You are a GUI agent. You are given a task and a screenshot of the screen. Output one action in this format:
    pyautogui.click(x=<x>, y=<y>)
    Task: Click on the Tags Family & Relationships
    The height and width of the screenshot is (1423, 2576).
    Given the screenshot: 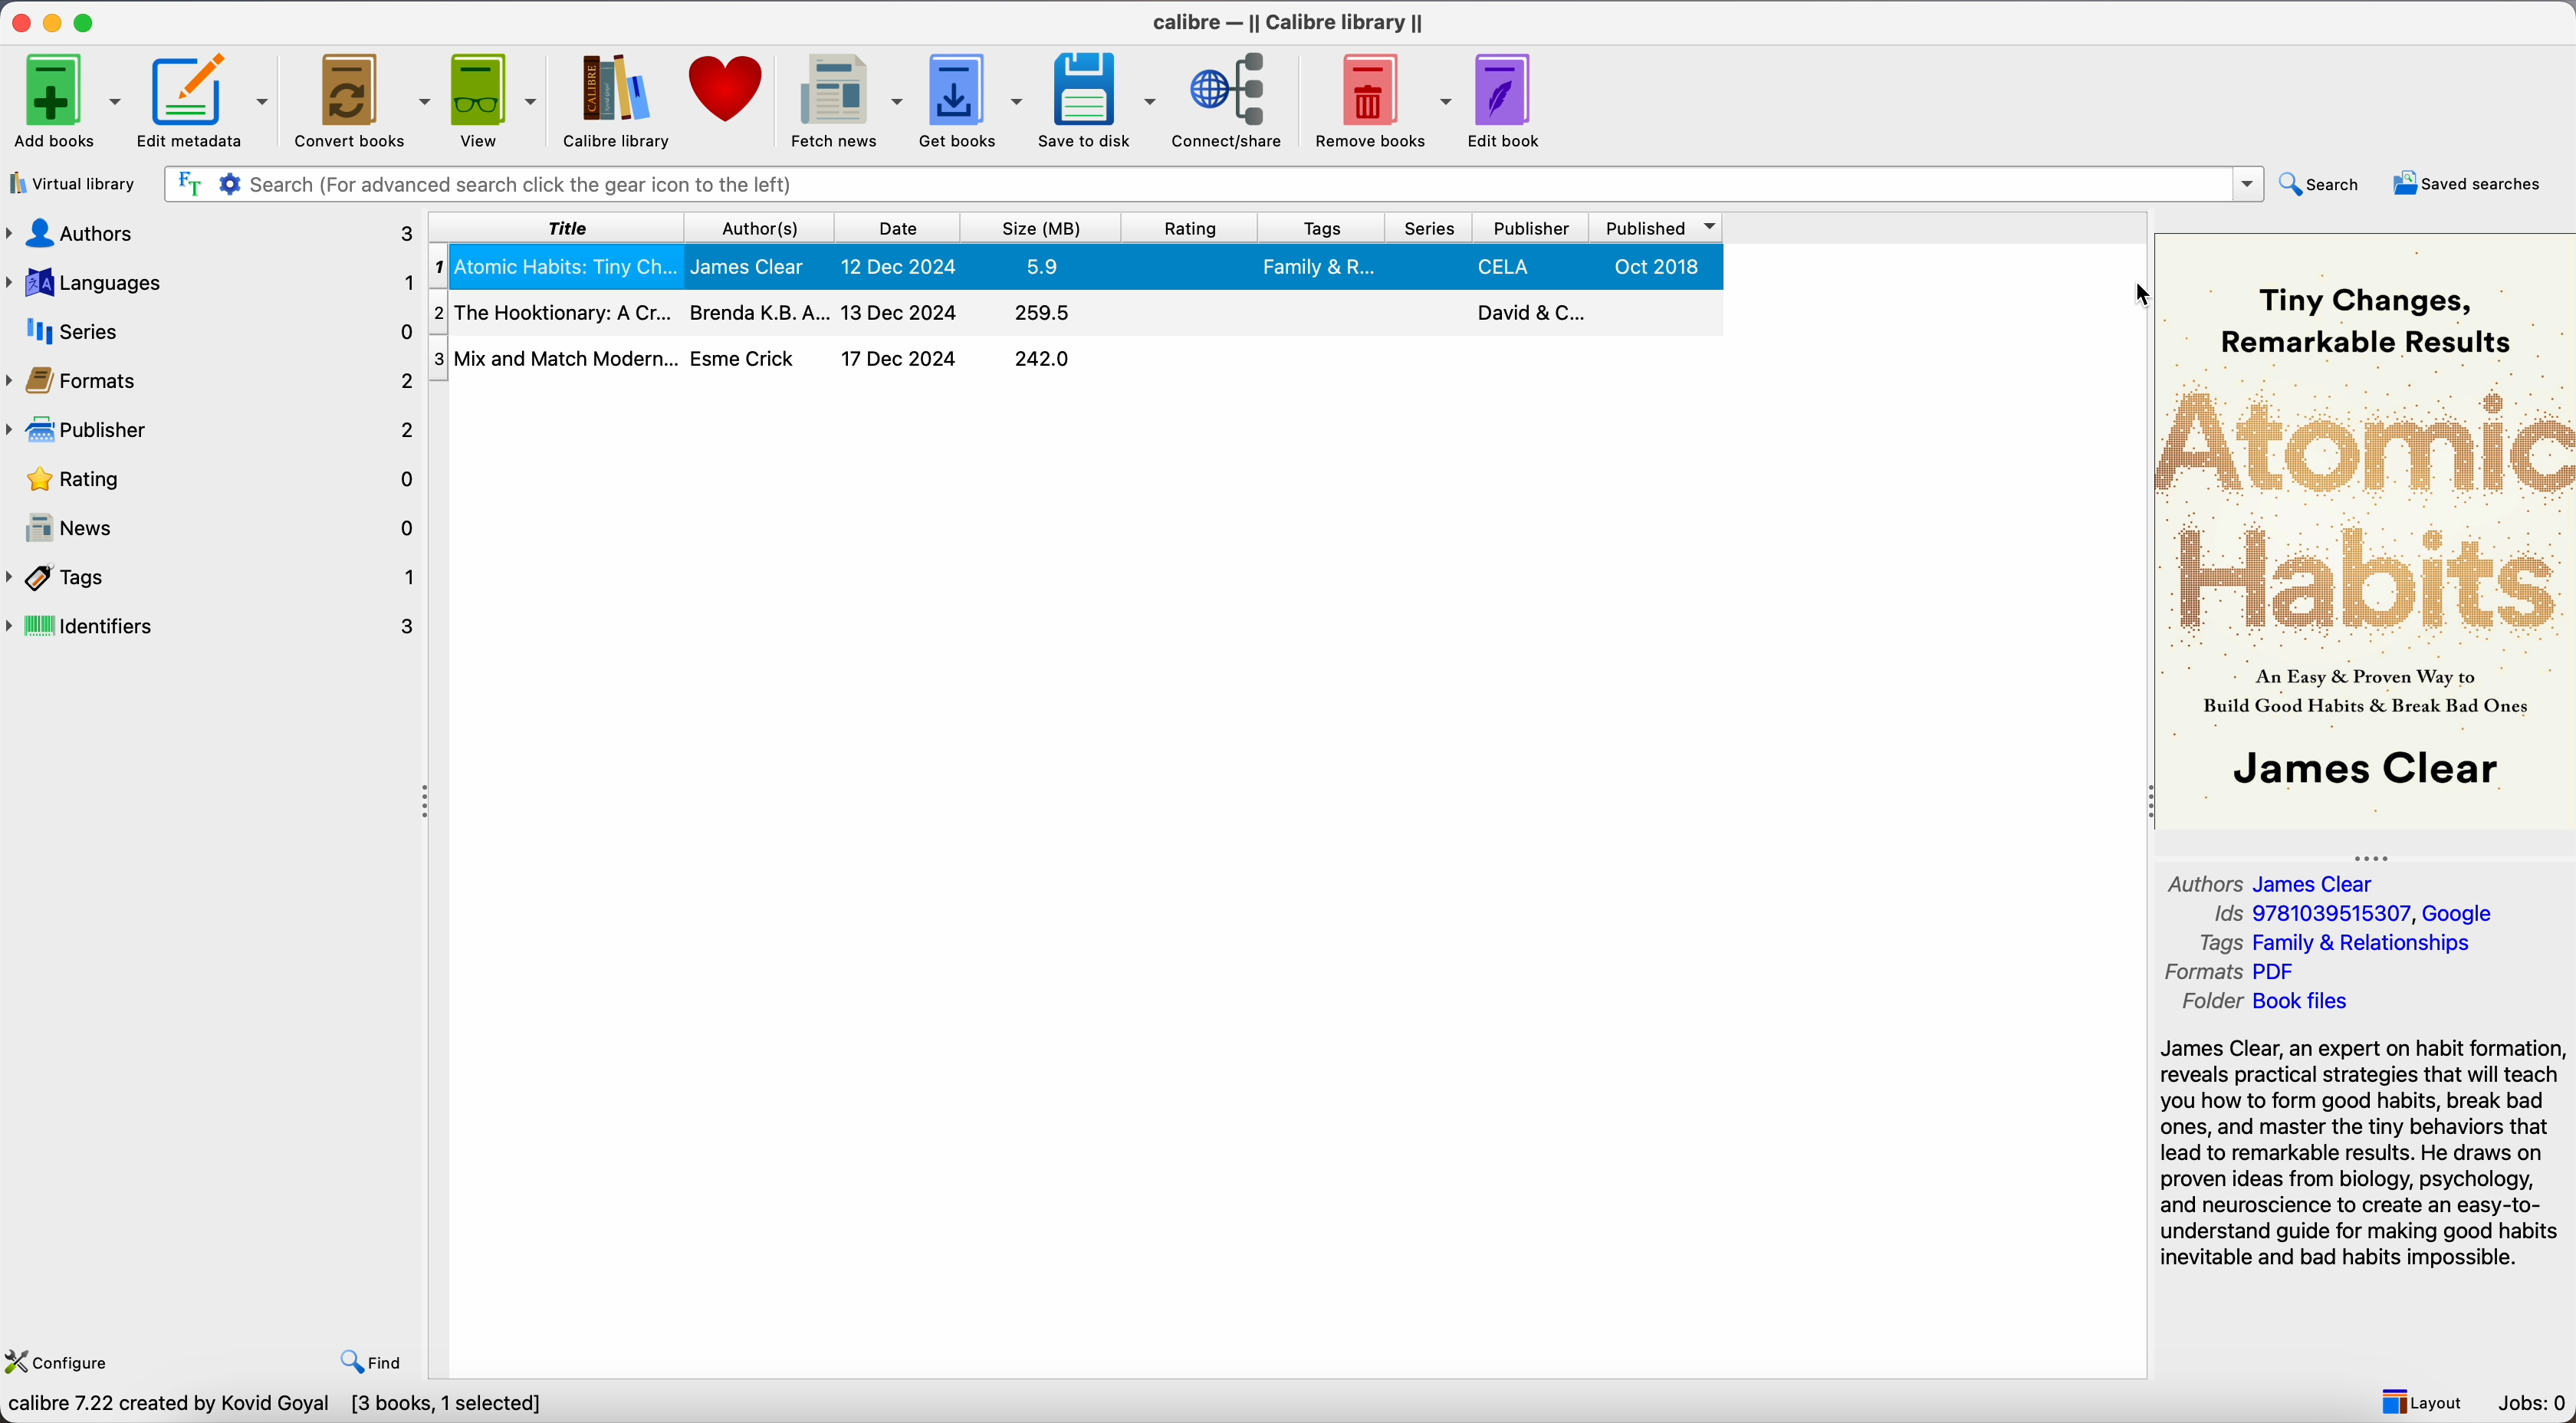 What is the action you would take?
    pyautogui.click(x=2337, y=942)
    